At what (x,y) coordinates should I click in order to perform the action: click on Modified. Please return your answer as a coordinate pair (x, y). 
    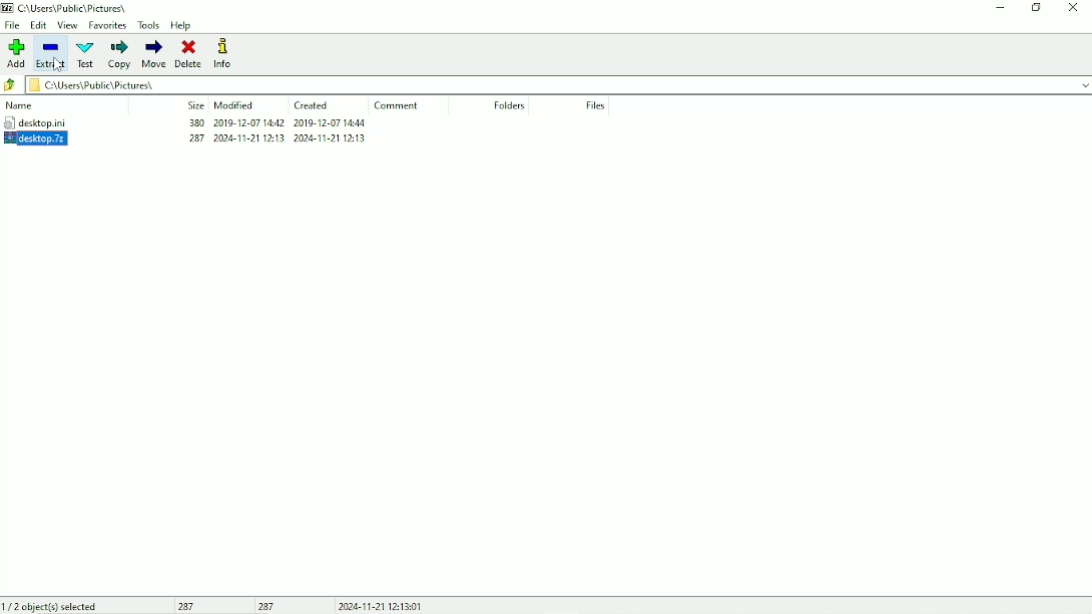
    Looking at the image, I should click on (235, 105).